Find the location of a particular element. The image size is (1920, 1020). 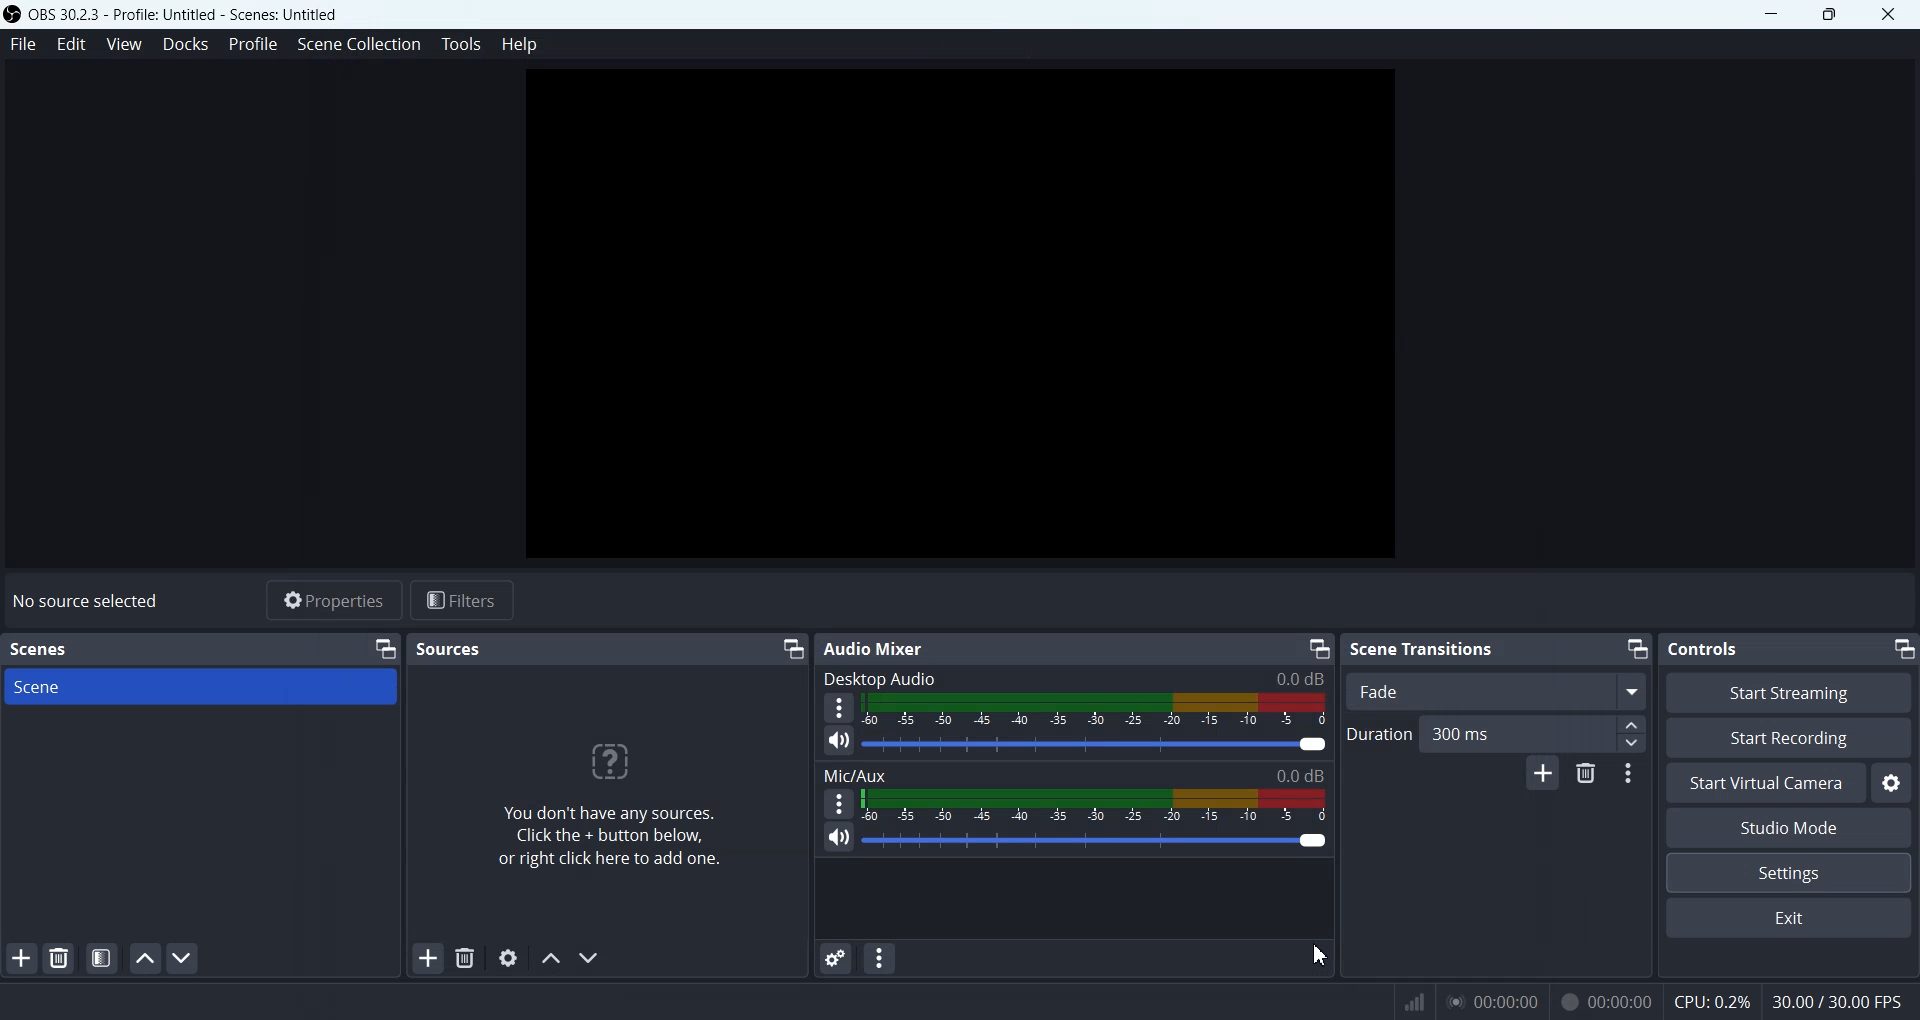

Help is located at coordinates (520, 48).